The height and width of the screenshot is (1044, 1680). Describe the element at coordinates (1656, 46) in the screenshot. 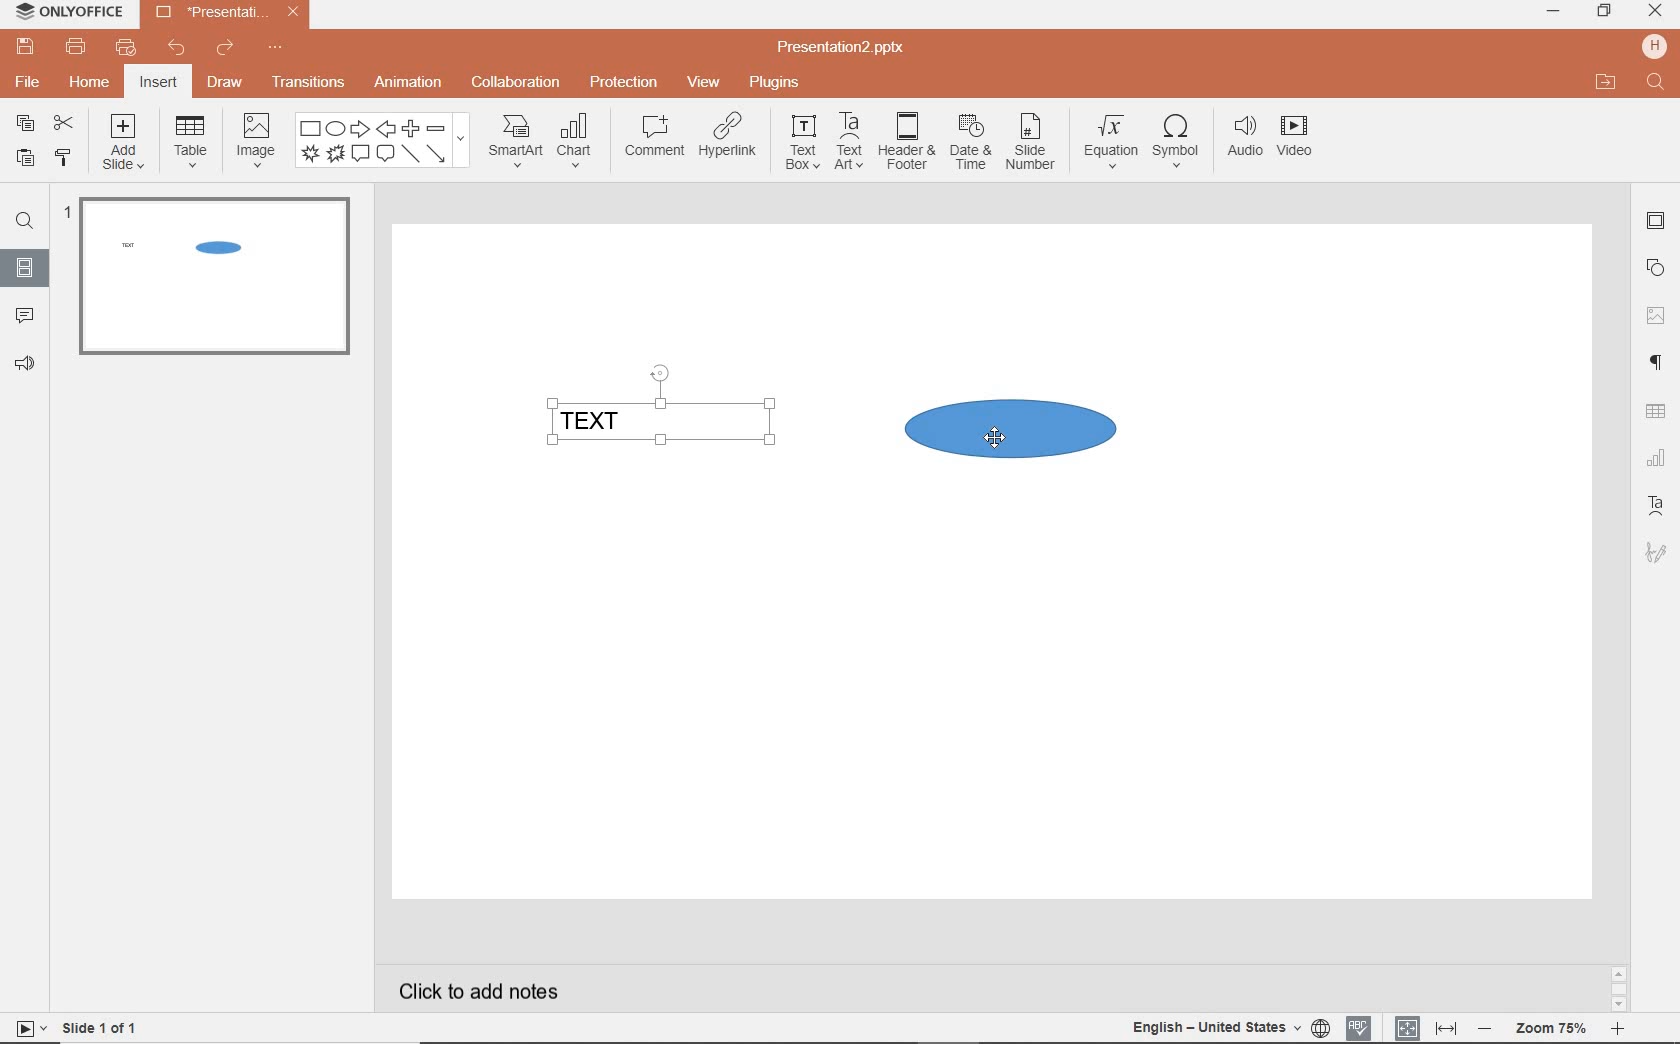

I see `HP` at that location.